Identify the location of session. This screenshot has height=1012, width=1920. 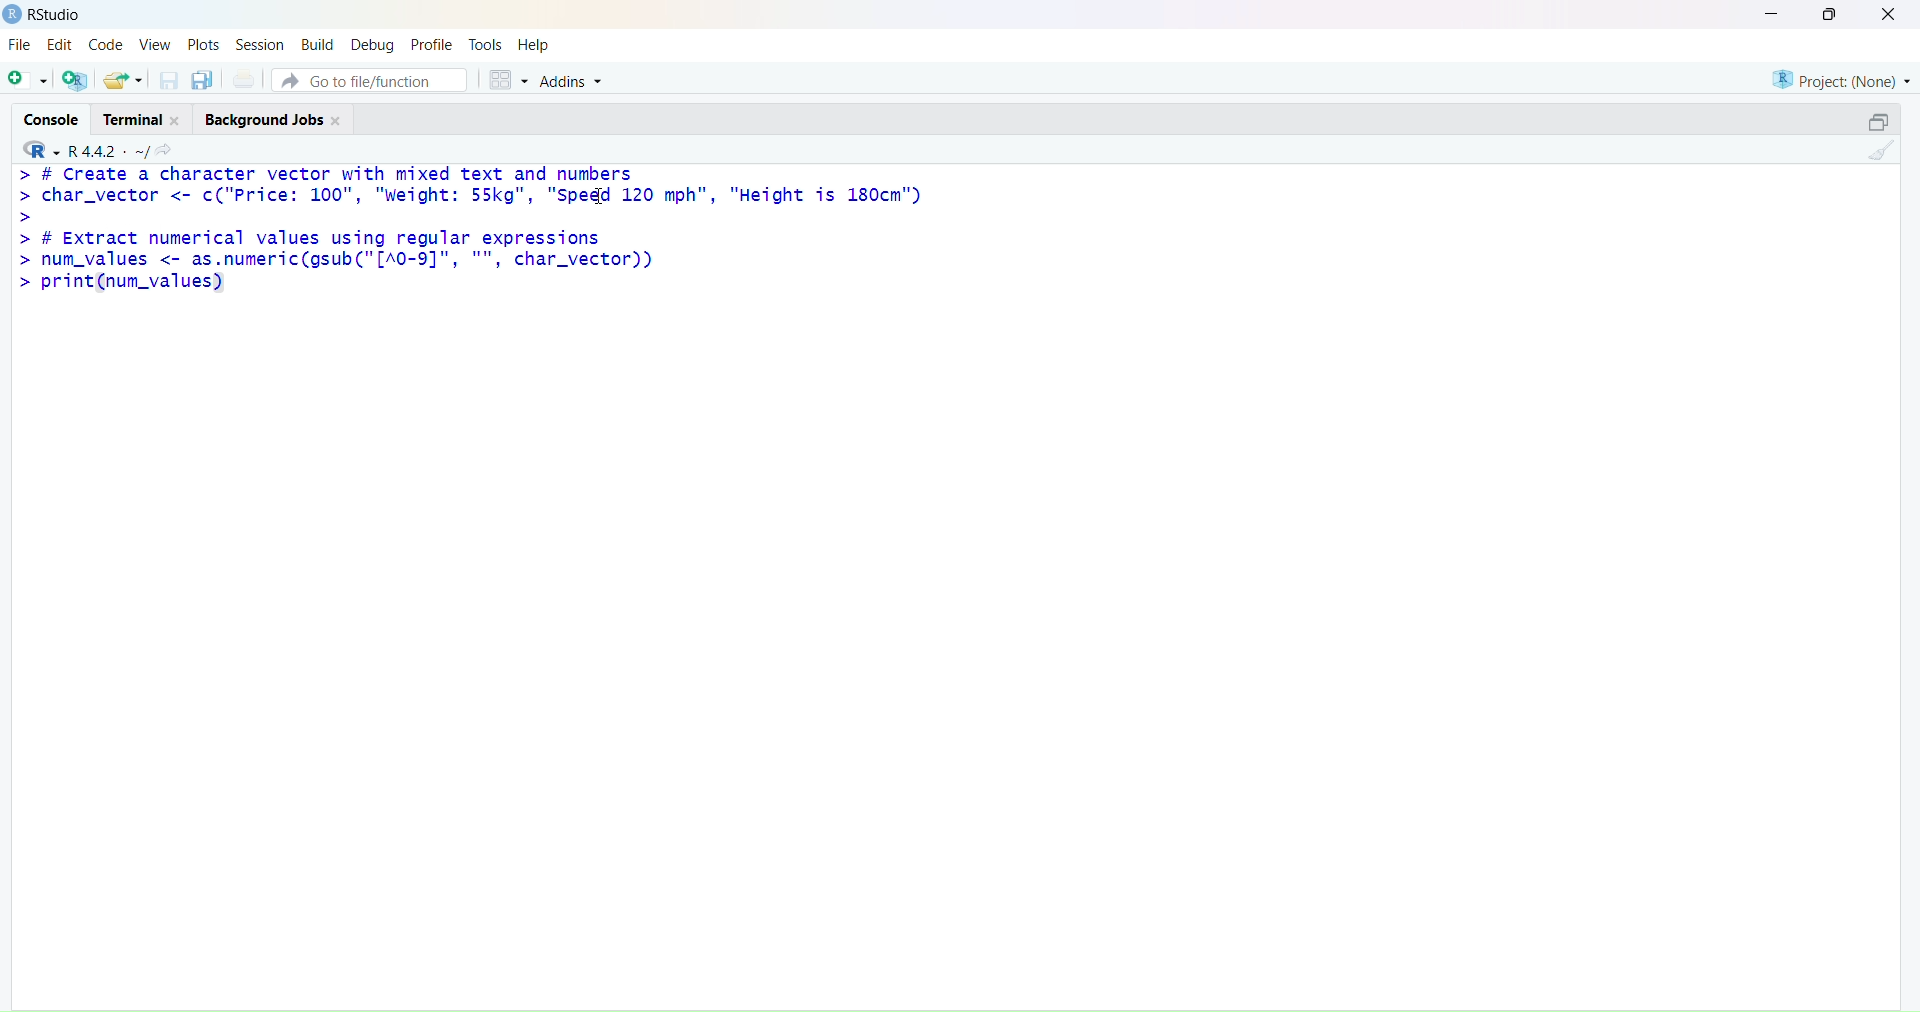
(261, 46).